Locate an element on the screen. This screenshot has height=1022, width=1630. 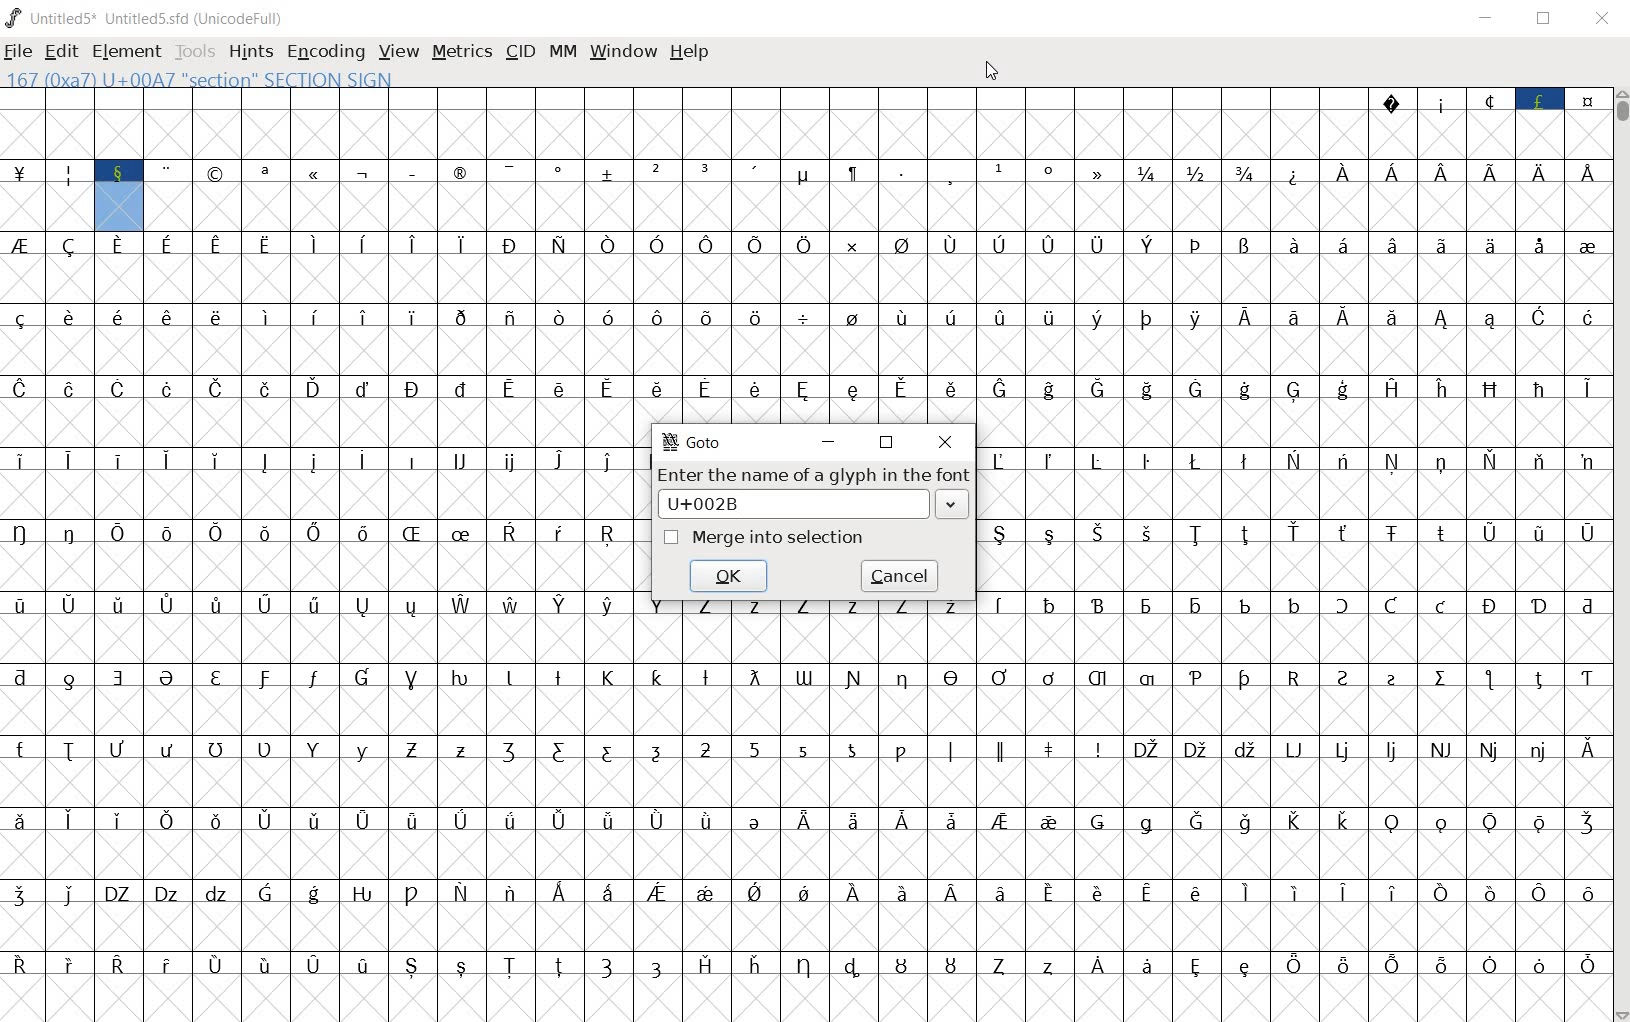
help is located at coordinates (690, 53).